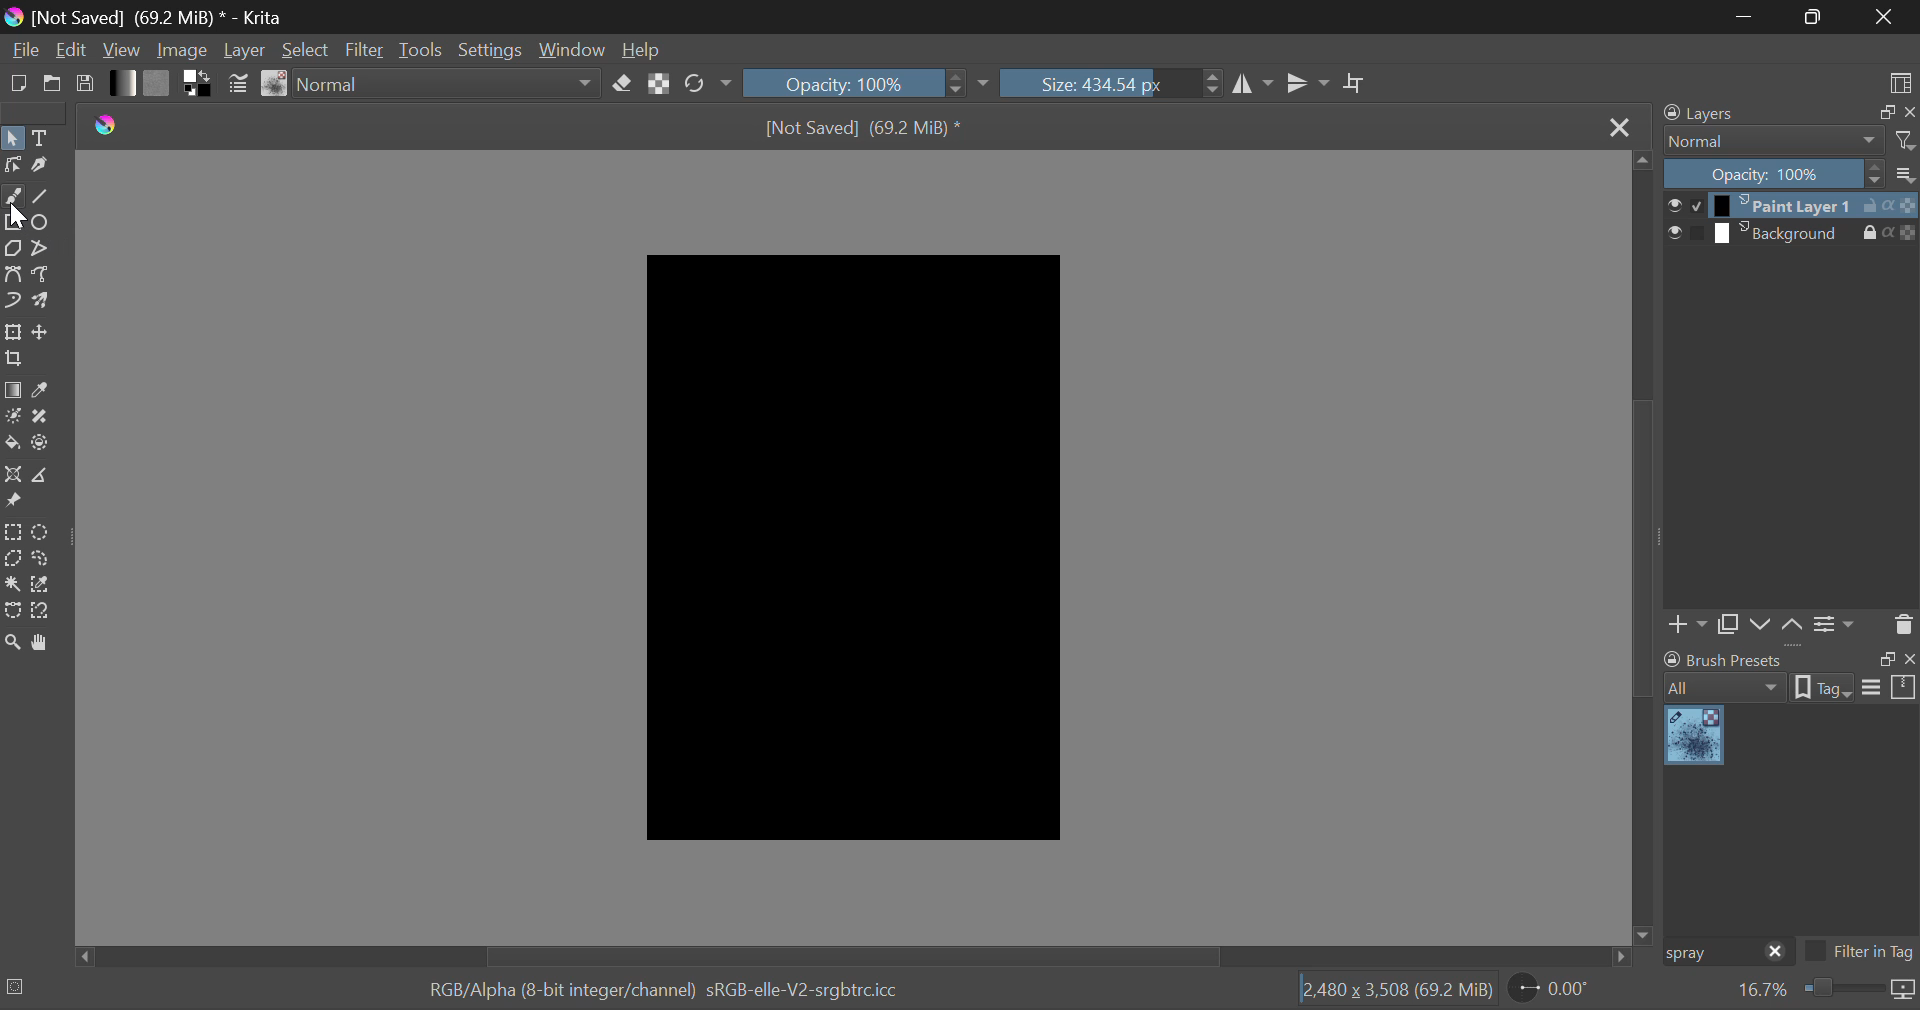 The height and width of the screenshot is (1010, 1920). I want to click on Scroll Bar, so click(858, 955).